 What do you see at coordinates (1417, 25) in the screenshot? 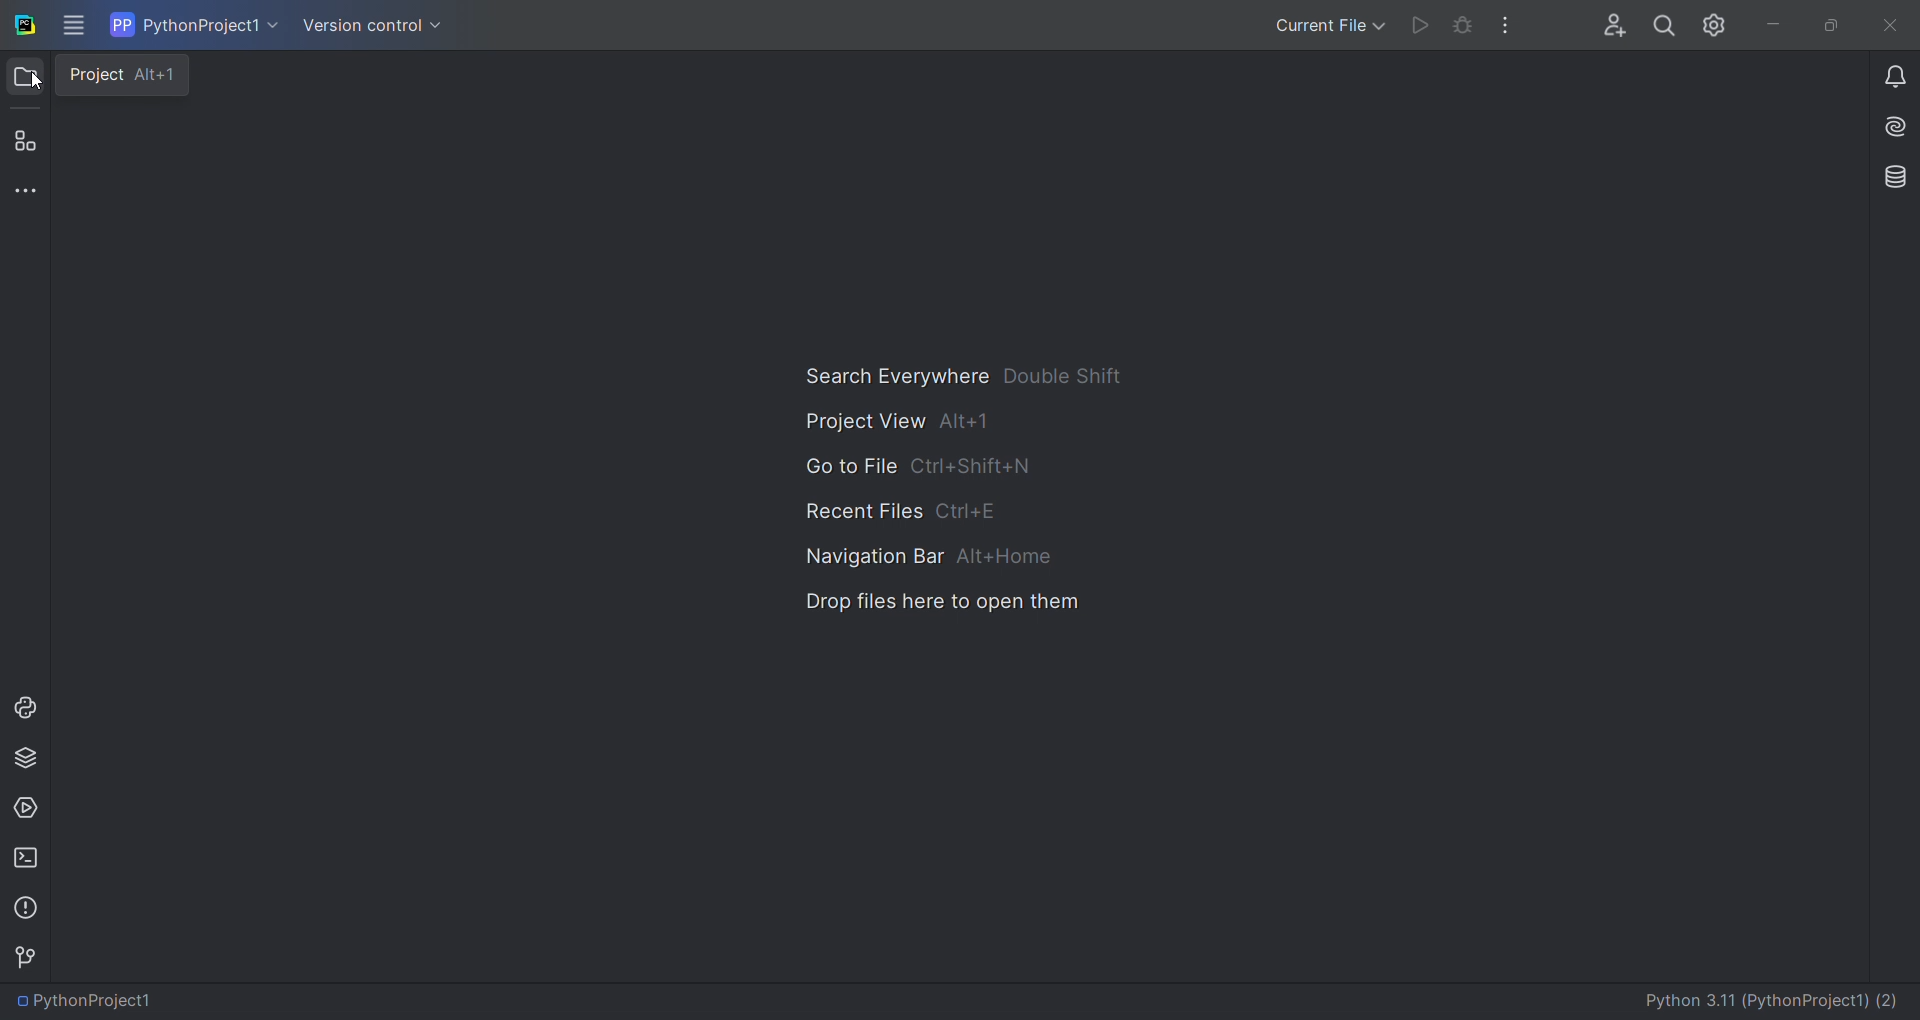
I see `run` at bounding box center [1417, 25].